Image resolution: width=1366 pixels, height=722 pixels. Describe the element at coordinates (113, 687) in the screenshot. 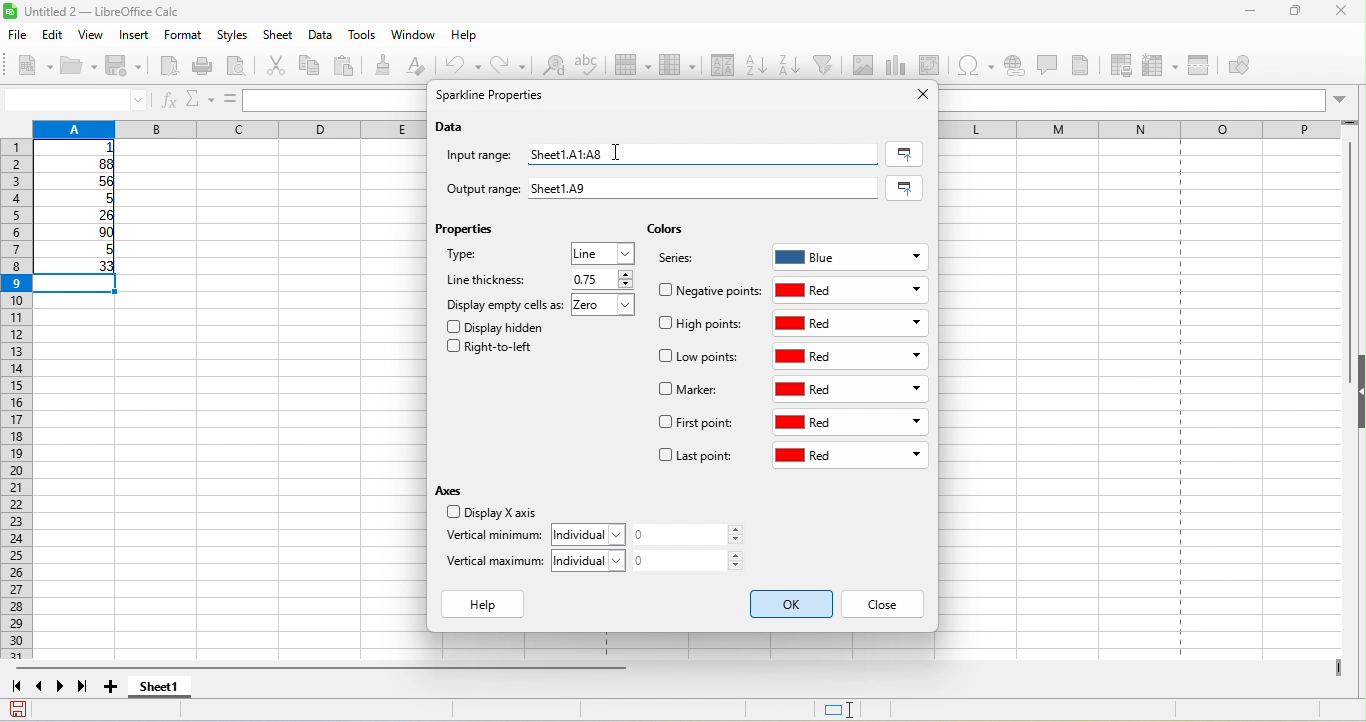

I see `add sheet` at that location.